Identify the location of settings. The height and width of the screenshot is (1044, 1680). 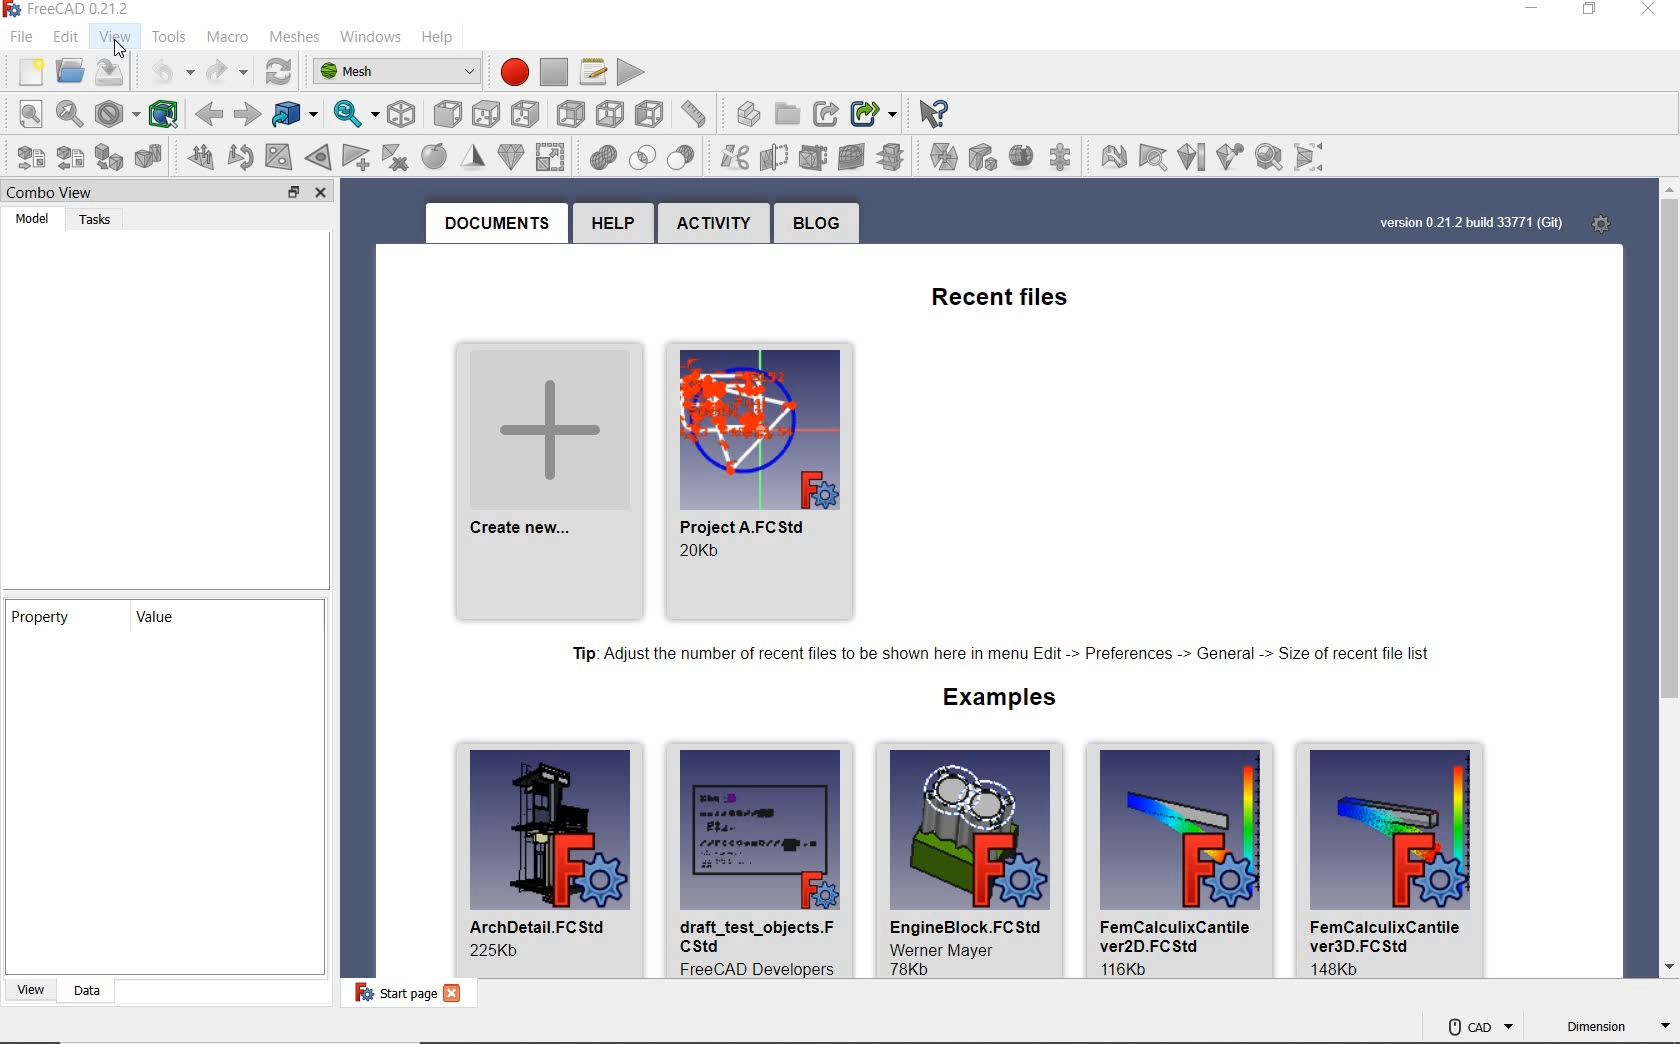
(1604, 223).